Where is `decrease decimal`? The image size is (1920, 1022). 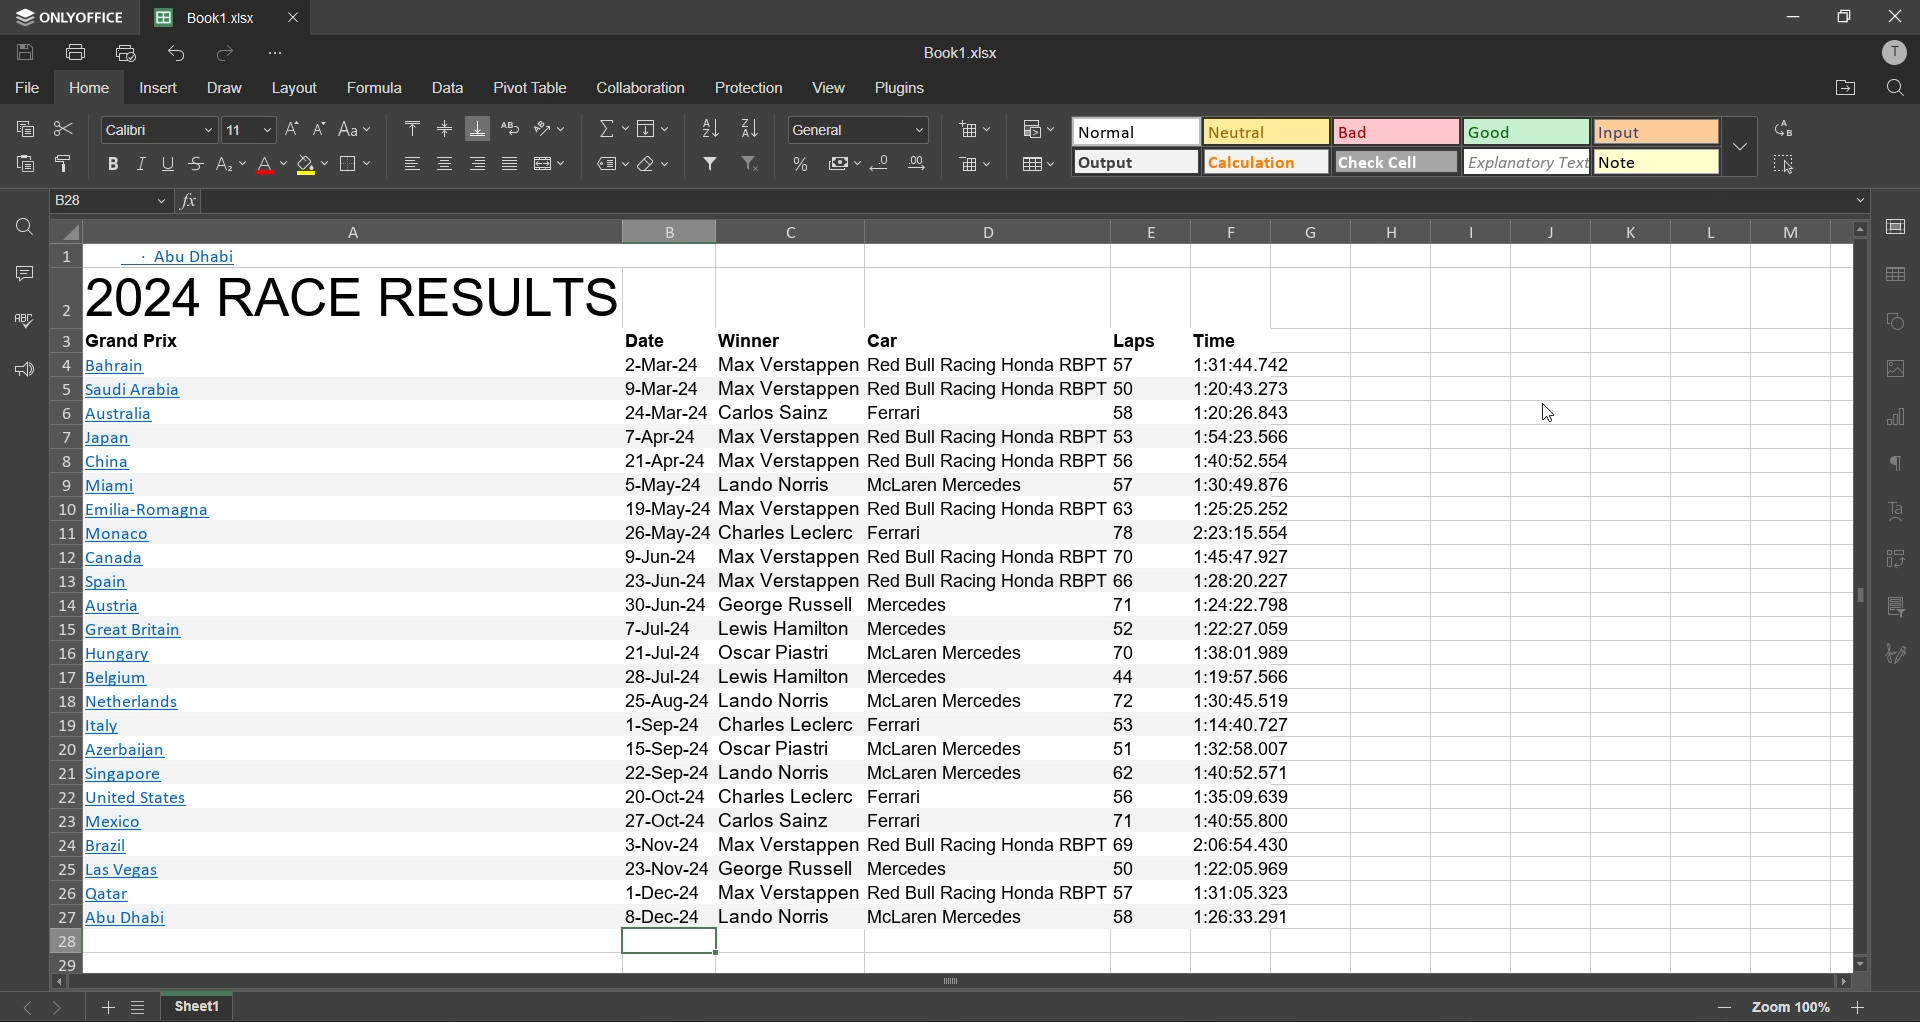 decrease decimal is located at coordinates (880, 165).